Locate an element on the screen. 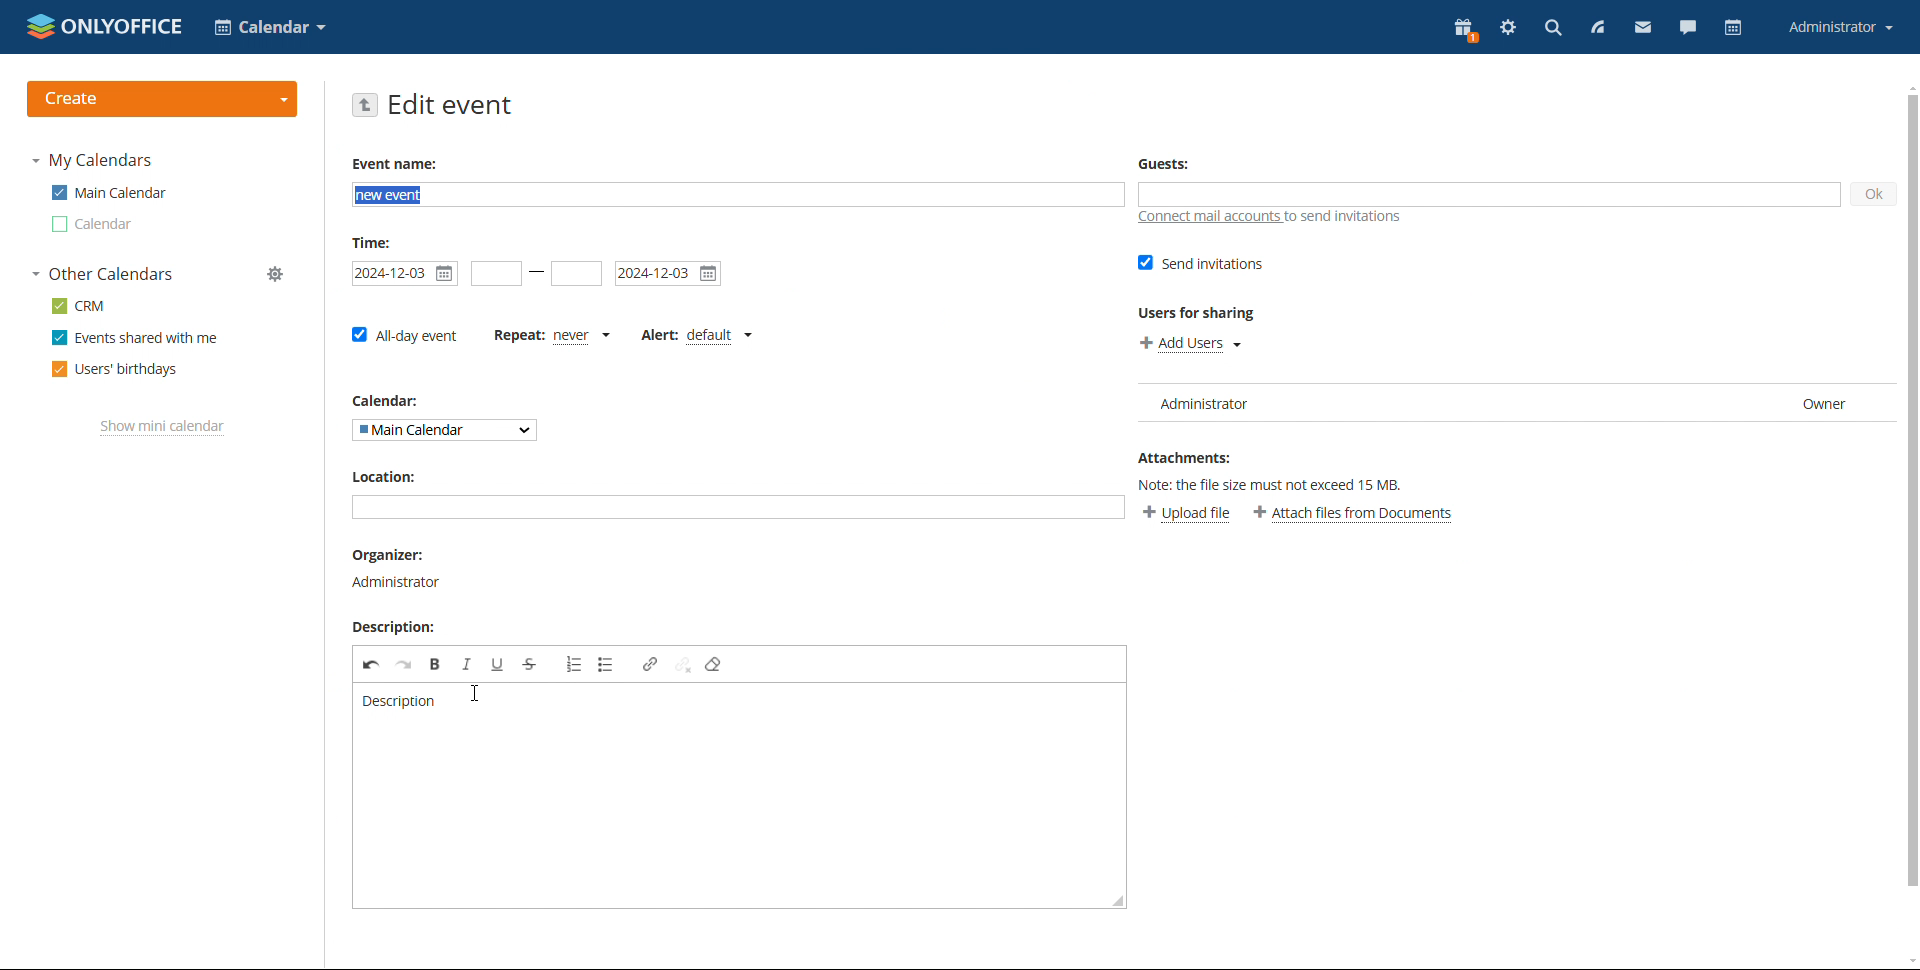 The width and height of the screenshot is (1920, 970). select calendar is located at coordinates (445, 429).